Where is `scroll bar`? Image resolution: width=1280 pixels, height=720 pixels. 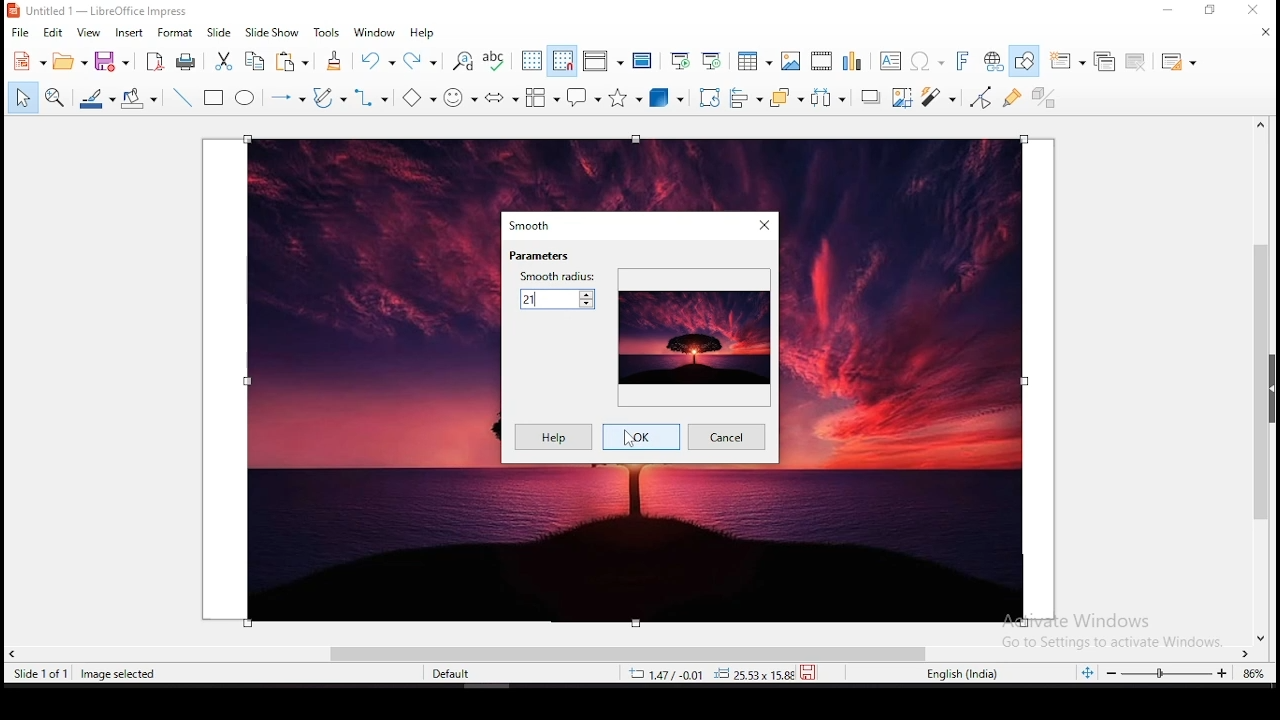
scroll bar is located at coordinates (1267, 380).